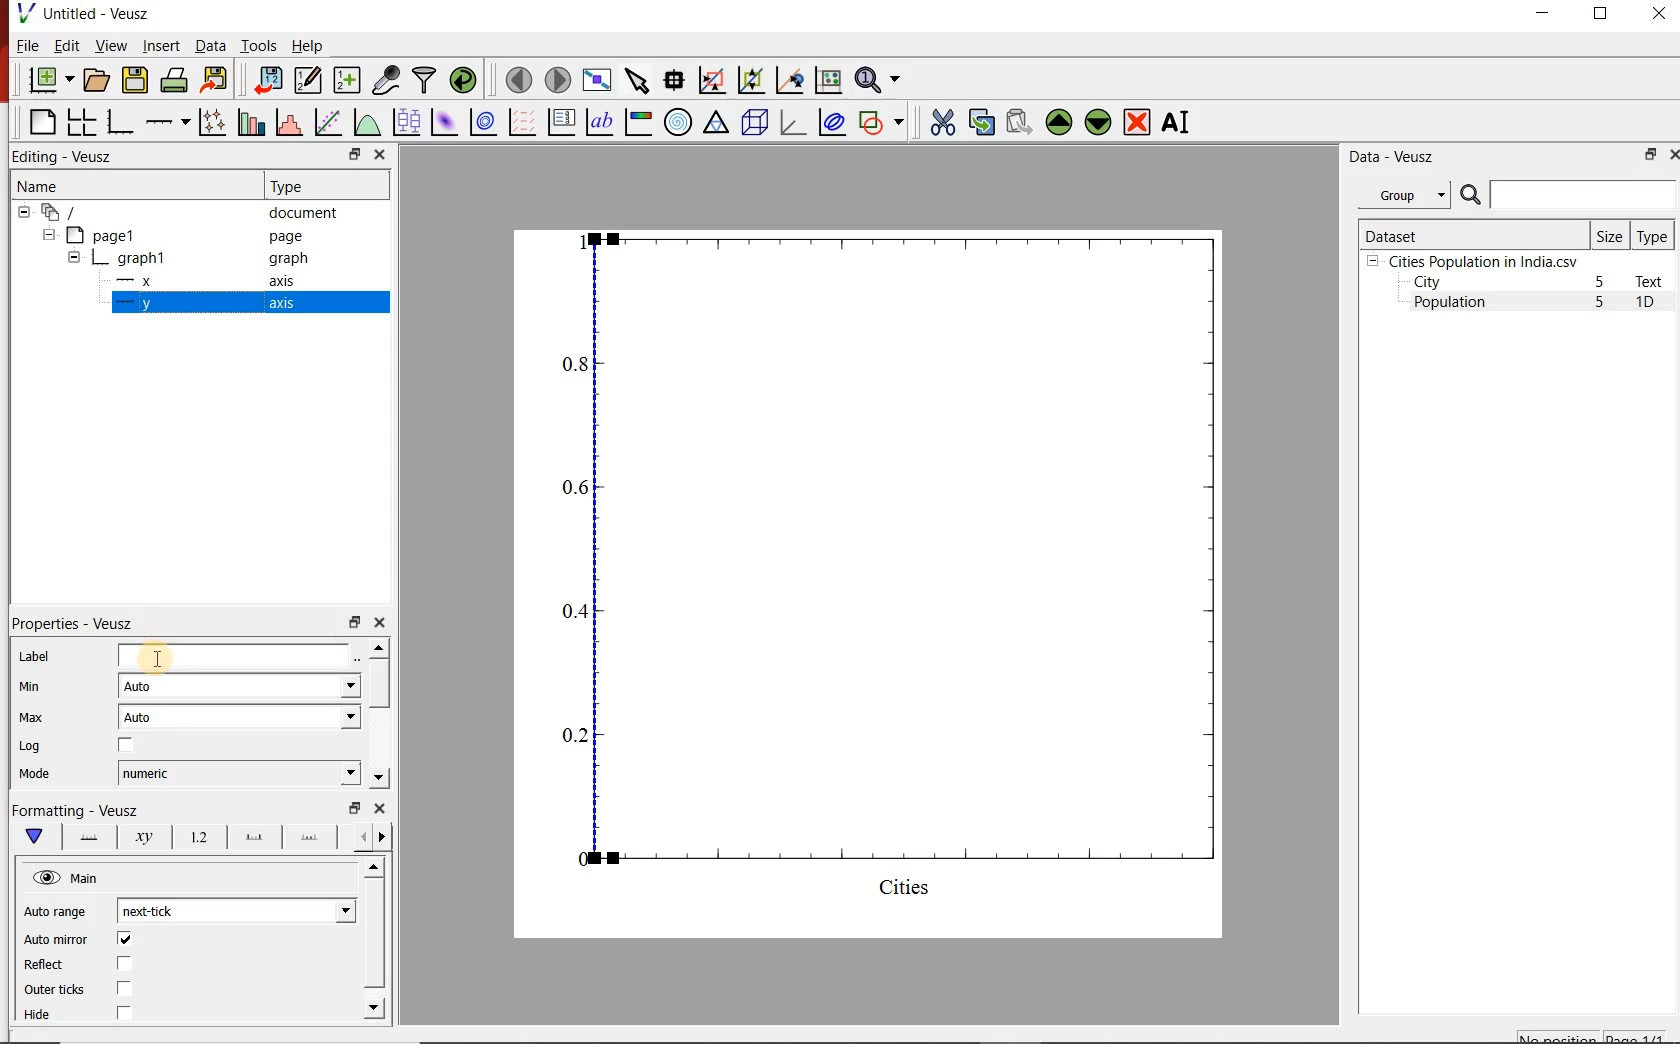  I want to click on Size, so click(1610, 235).